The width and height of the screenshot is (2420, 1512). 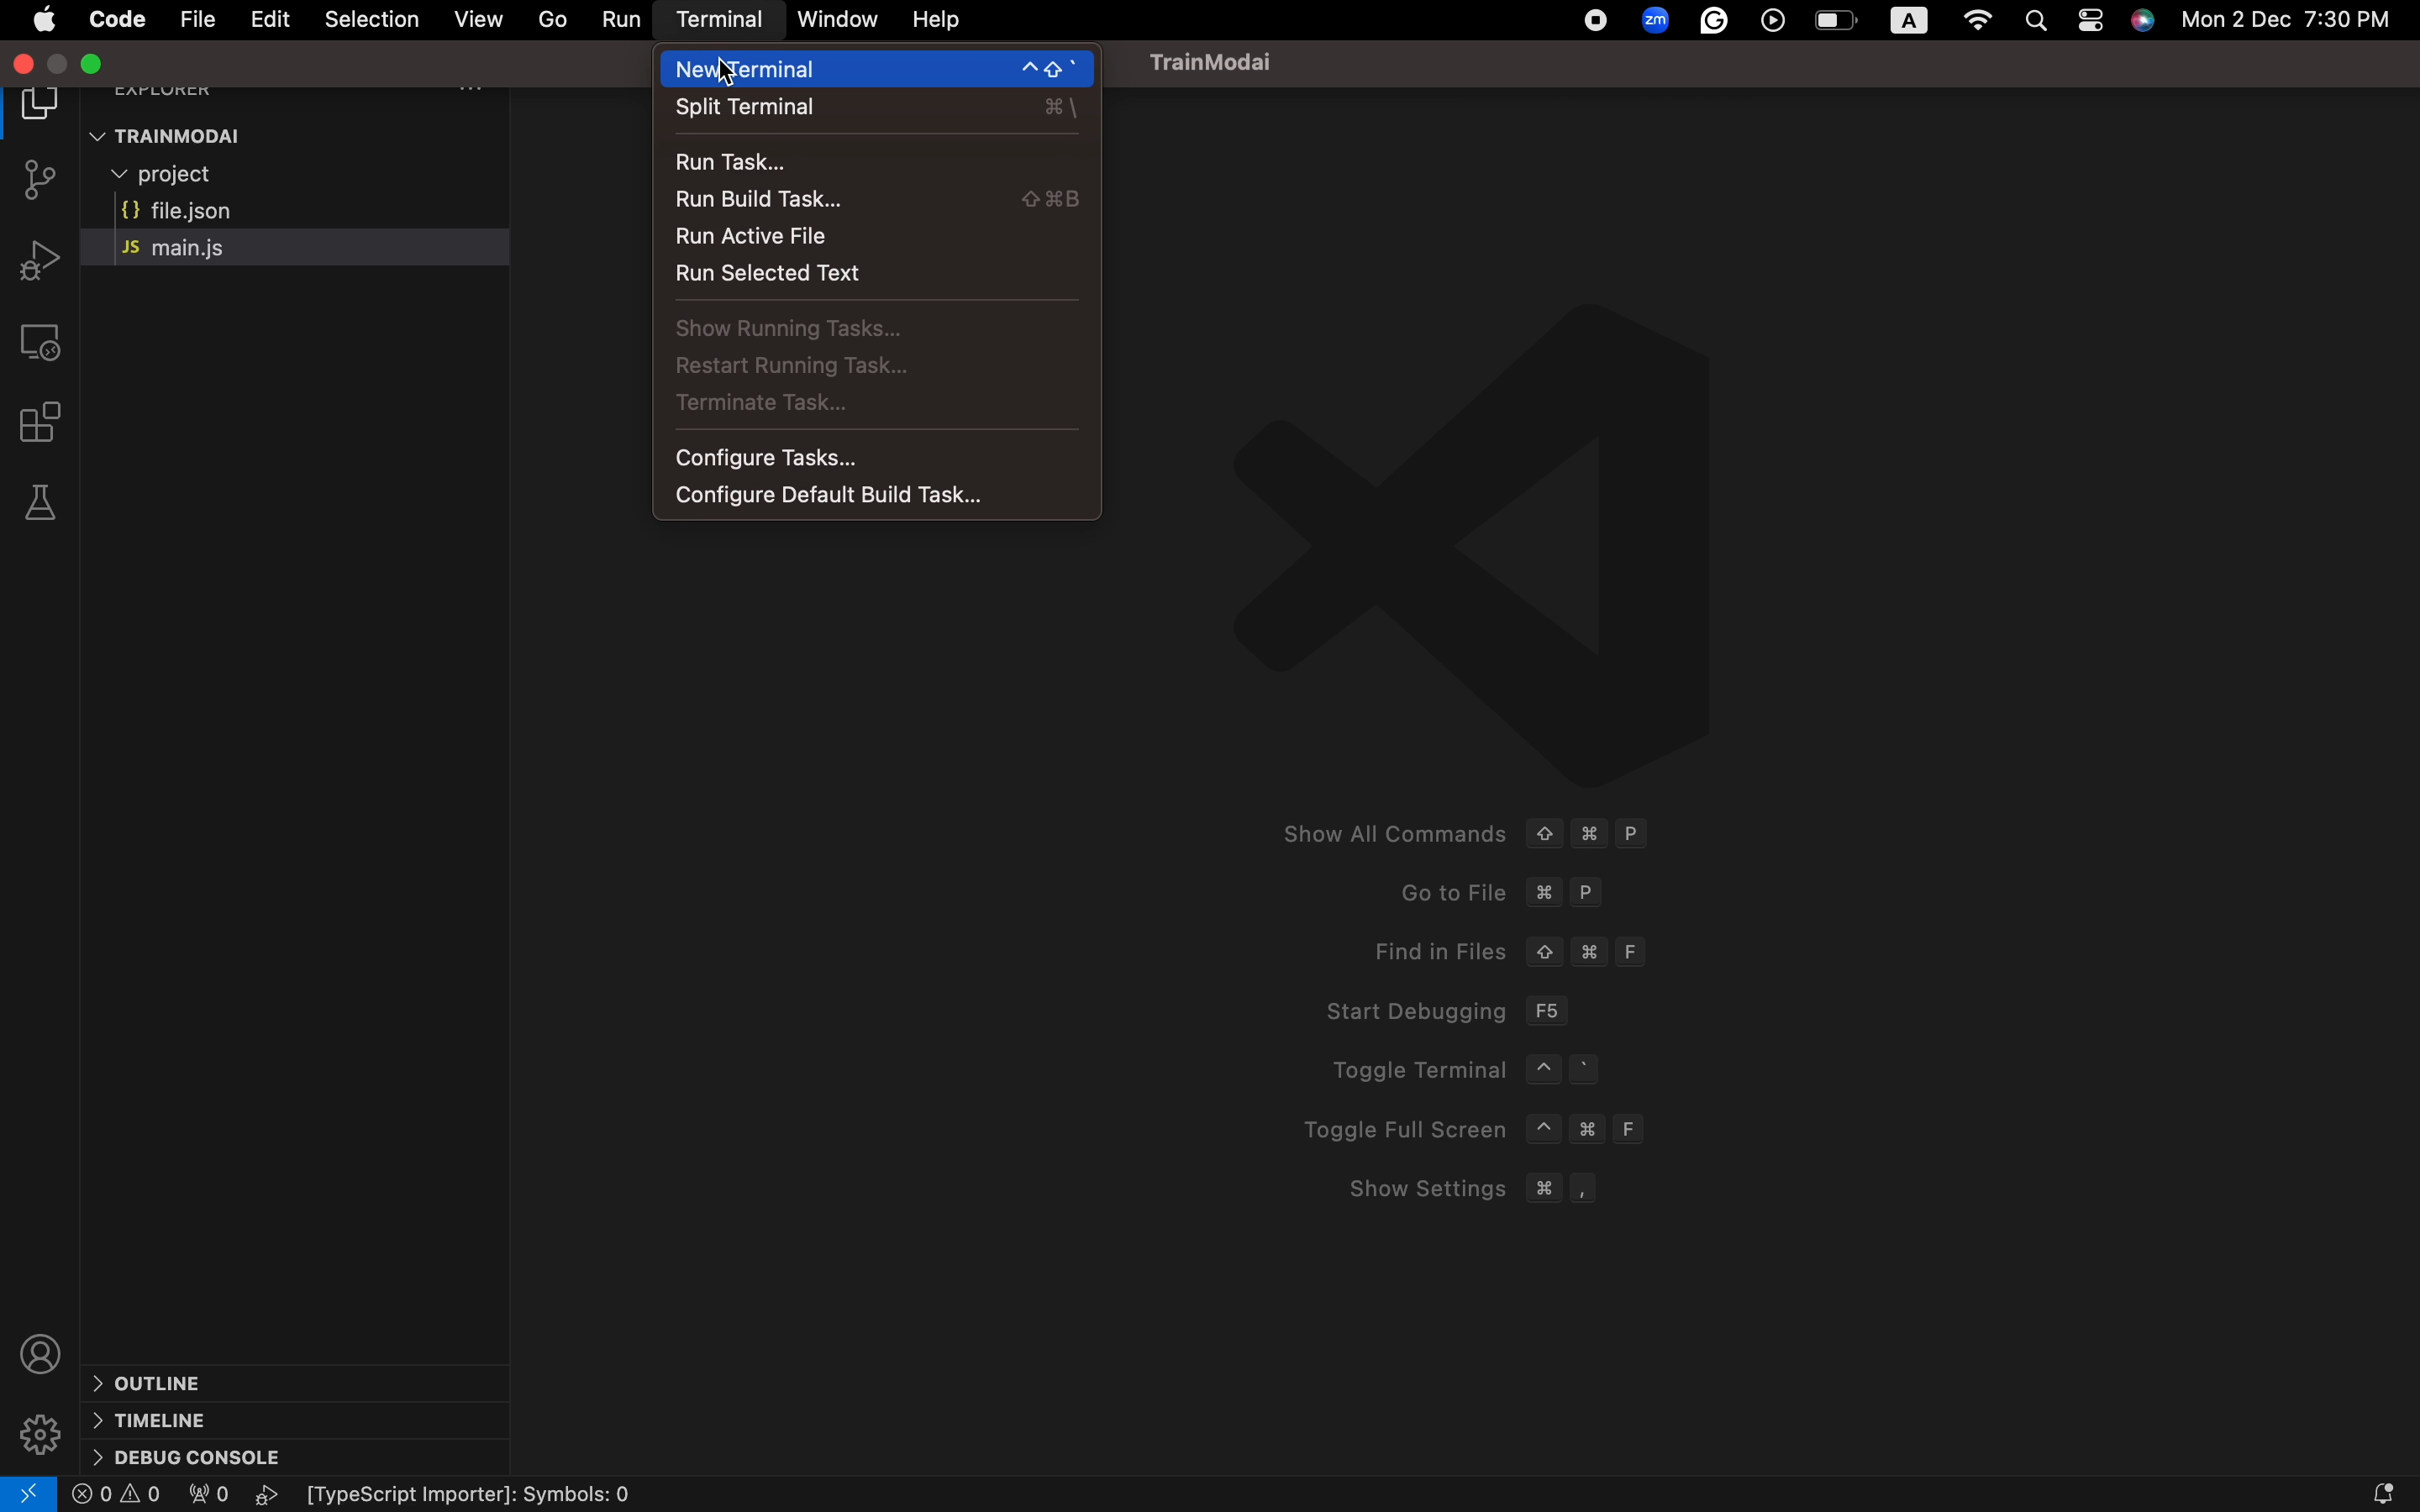 I want to click on debug , so click(x=190, y=1455).